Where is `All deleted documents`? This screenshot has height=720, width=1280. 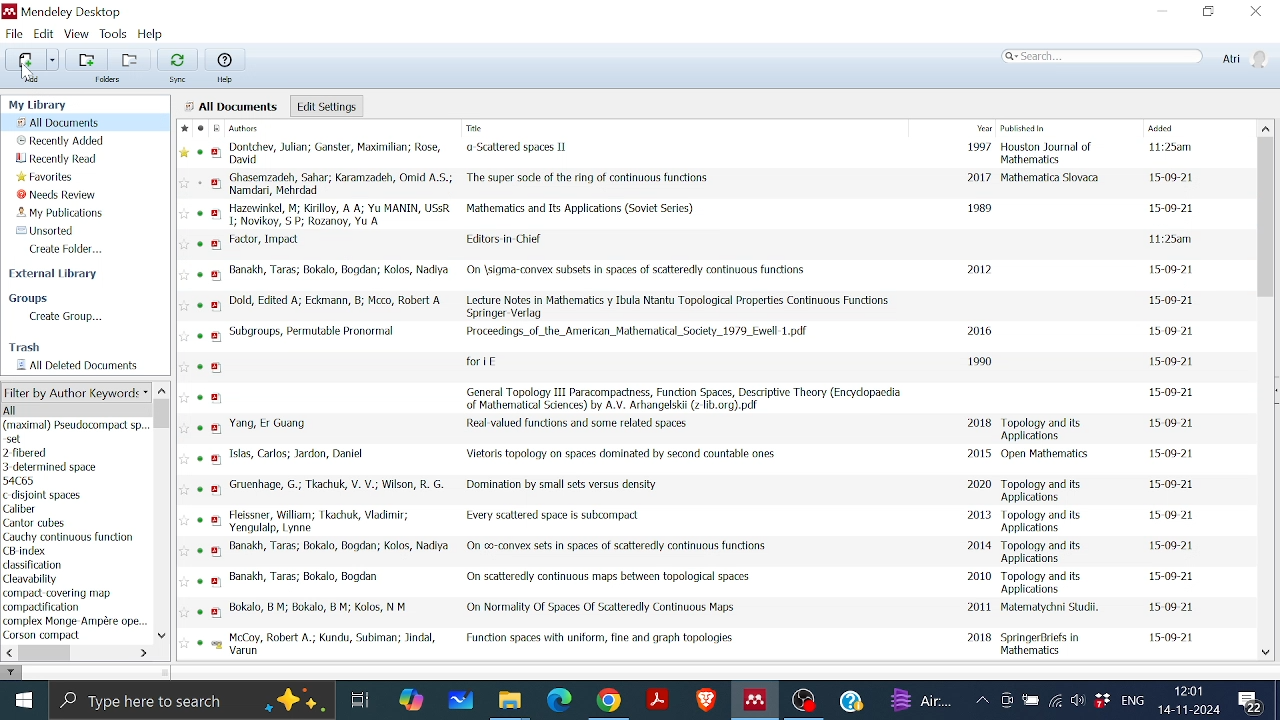
All deleted documents is located at coordinates (81, 365).